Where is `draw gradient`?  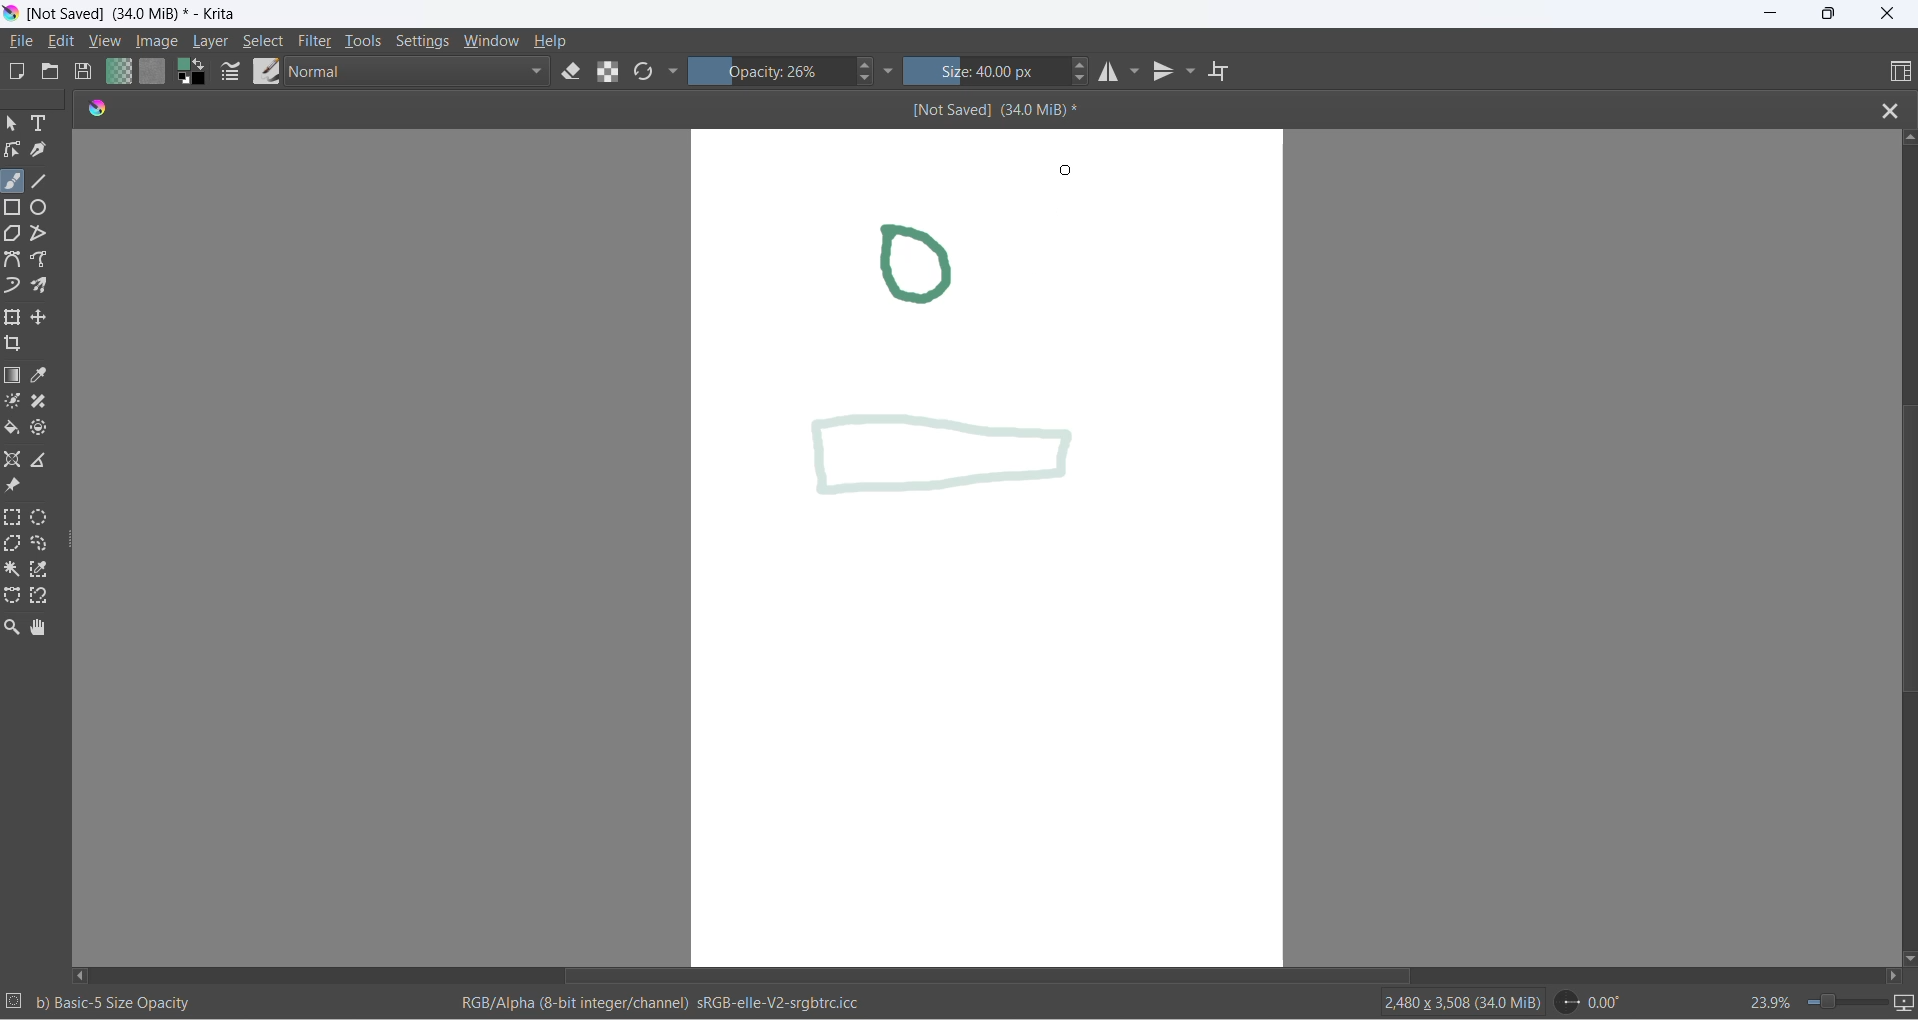
draw gradient is located at coordinates (14, 377).